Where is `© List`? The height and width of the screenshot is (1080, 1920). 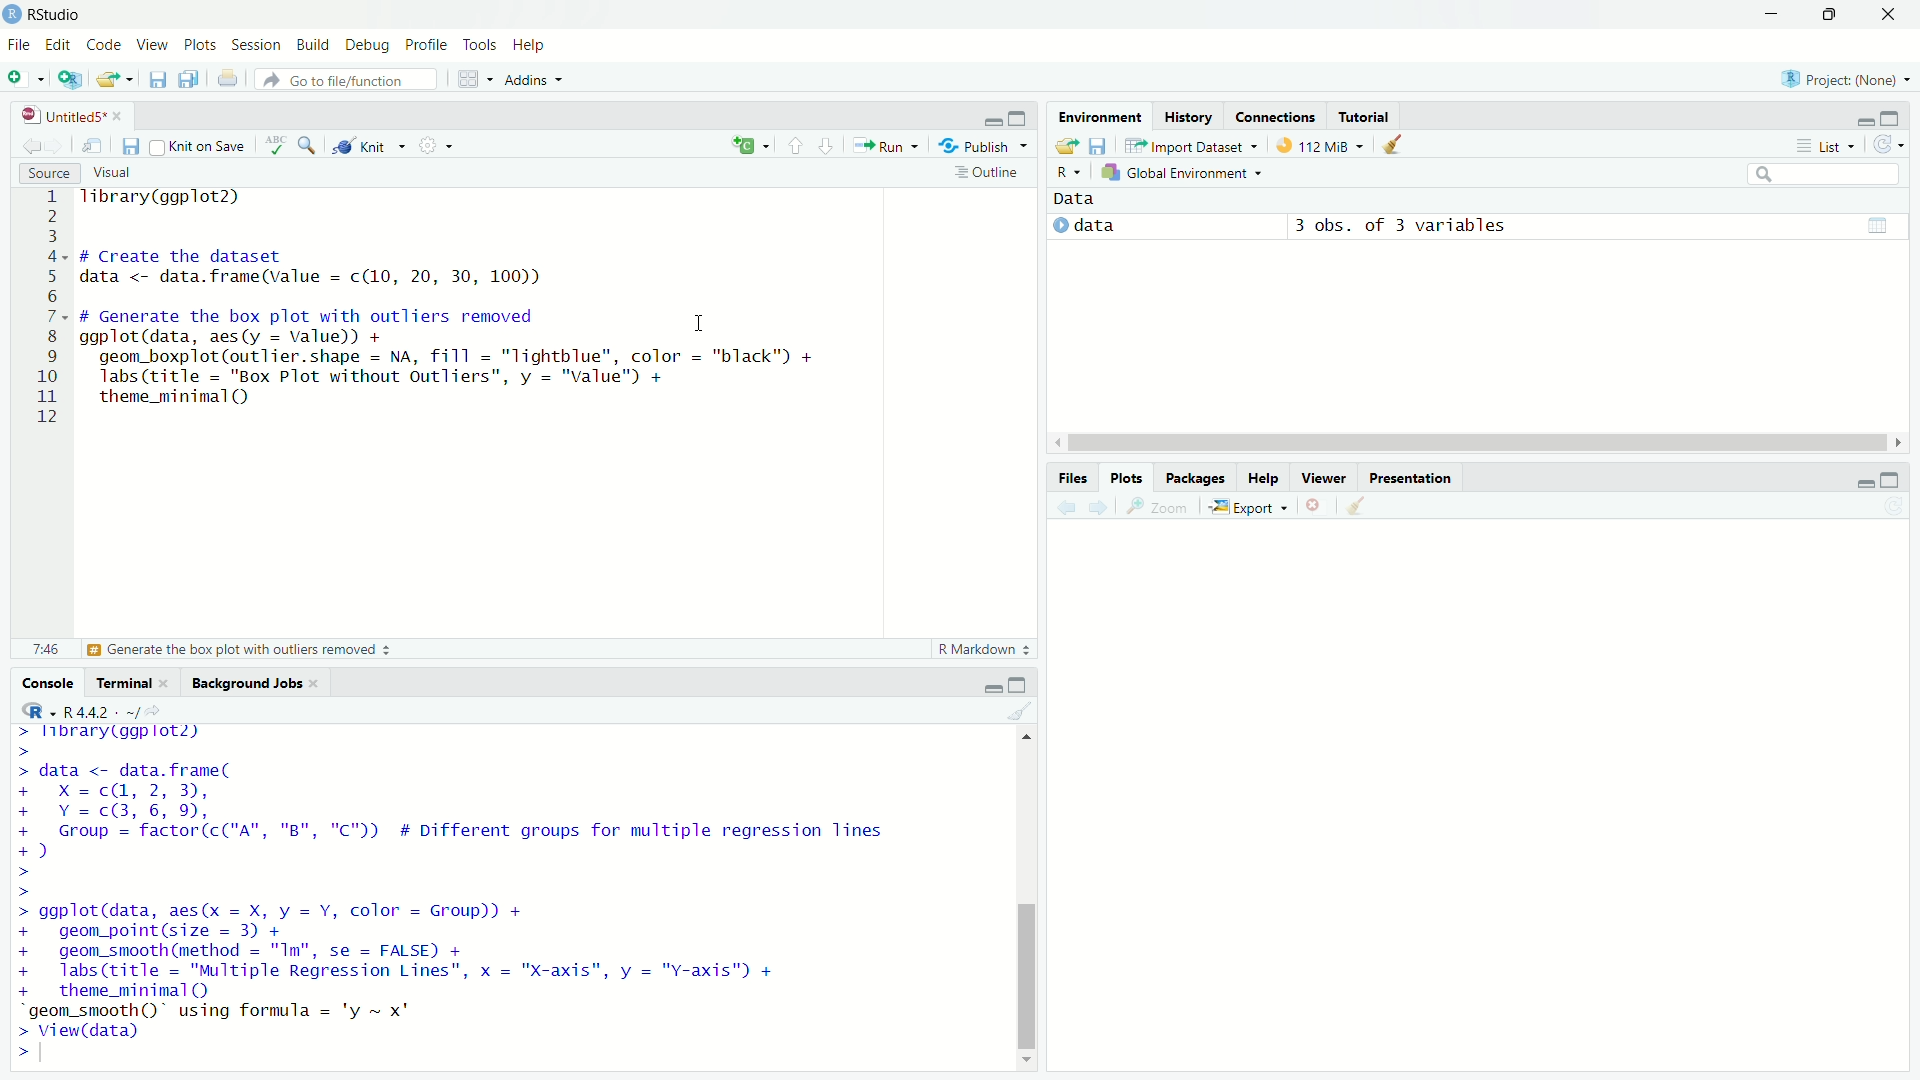
© List is located at coordinates (1827, 145).